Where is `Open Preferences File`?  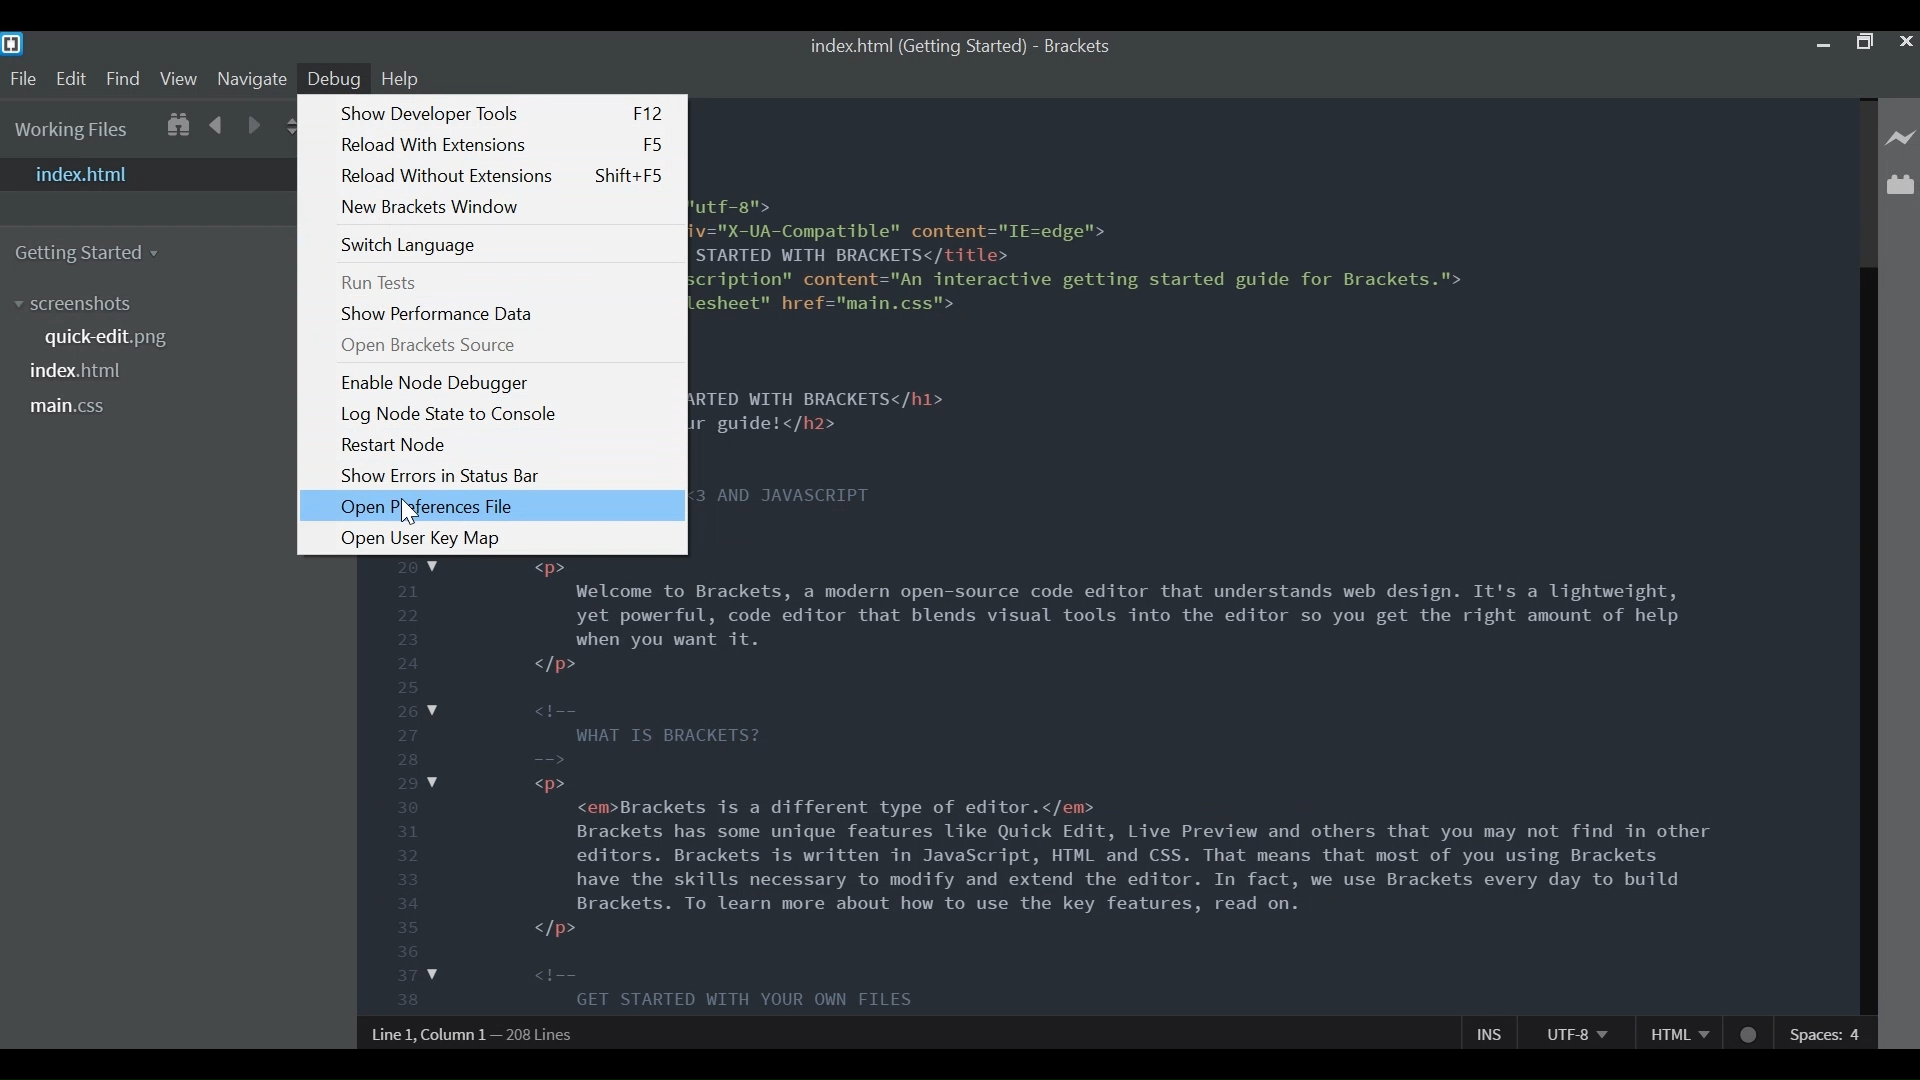
Open Preferences File is located at coordinates (493, 505).